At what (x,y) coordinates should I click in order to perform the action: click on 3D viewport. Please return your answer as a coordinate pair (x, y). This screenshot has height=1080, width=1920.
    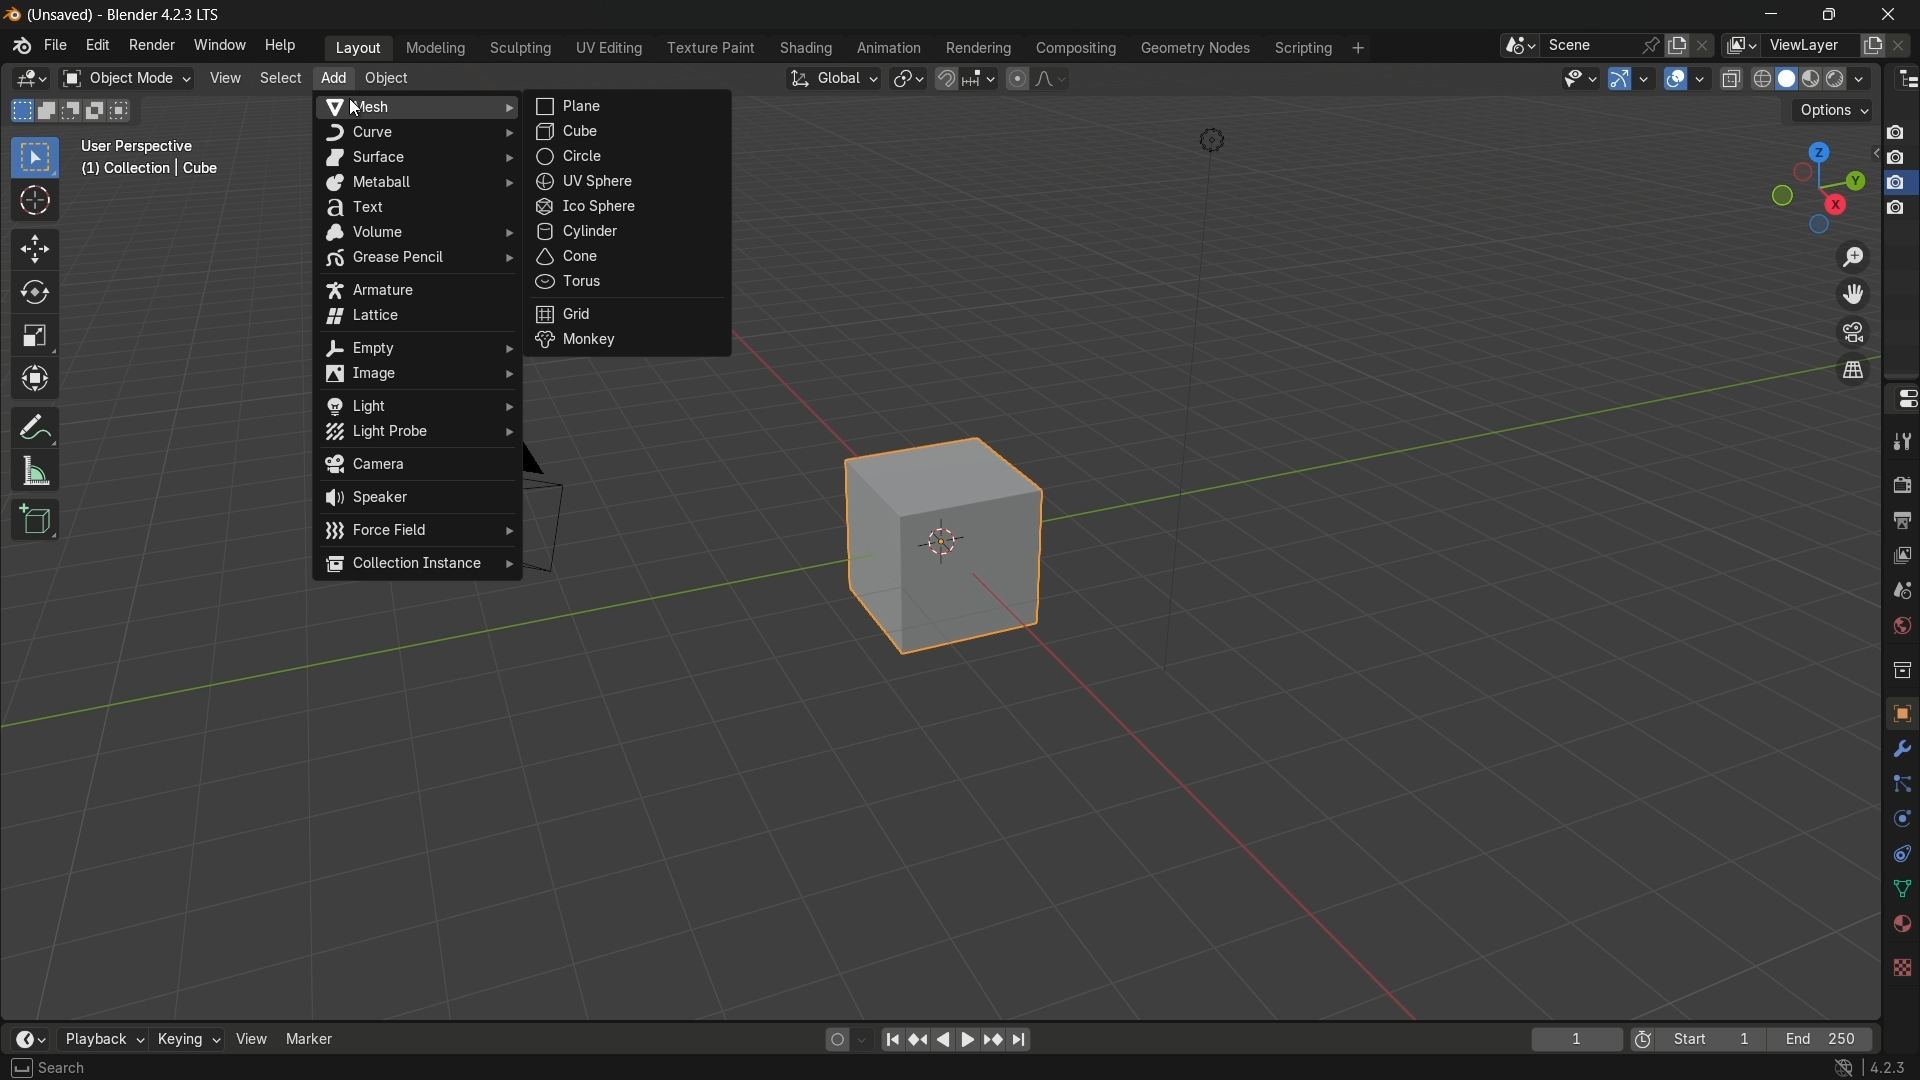
    Looking at the image, I should click on (30, 79).